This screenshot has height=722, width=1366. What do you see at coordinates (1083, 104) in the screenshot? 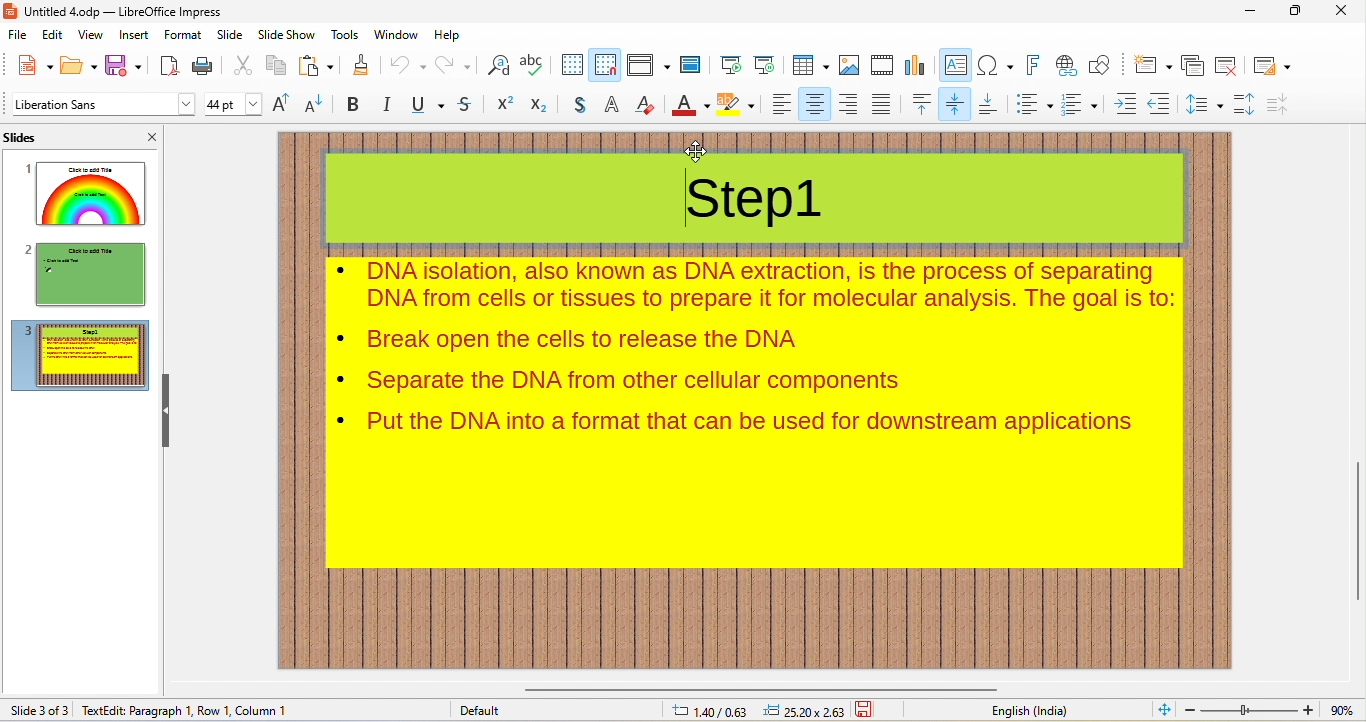
I see `numbered` at bounding box center [1083, 104].